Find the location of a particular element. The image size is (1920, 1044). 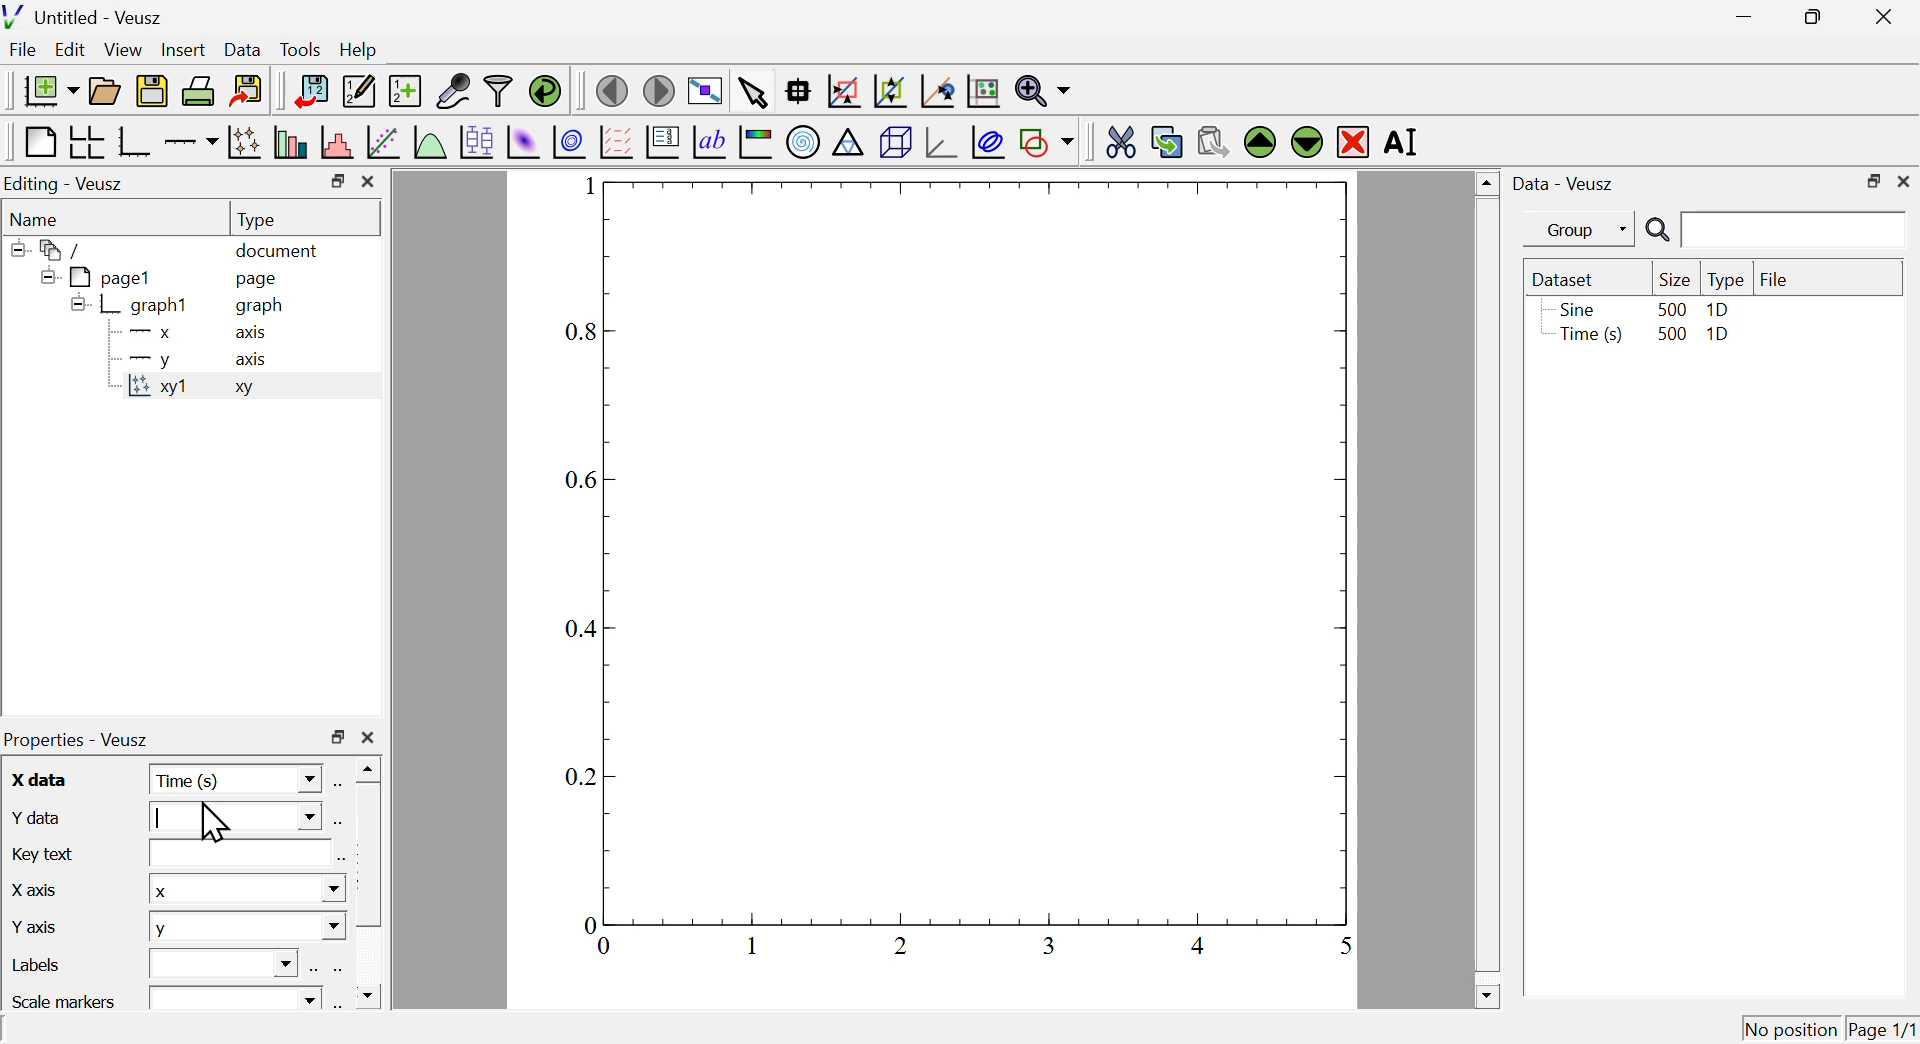

cut the selected widget is located at coordinates (1117, 140).